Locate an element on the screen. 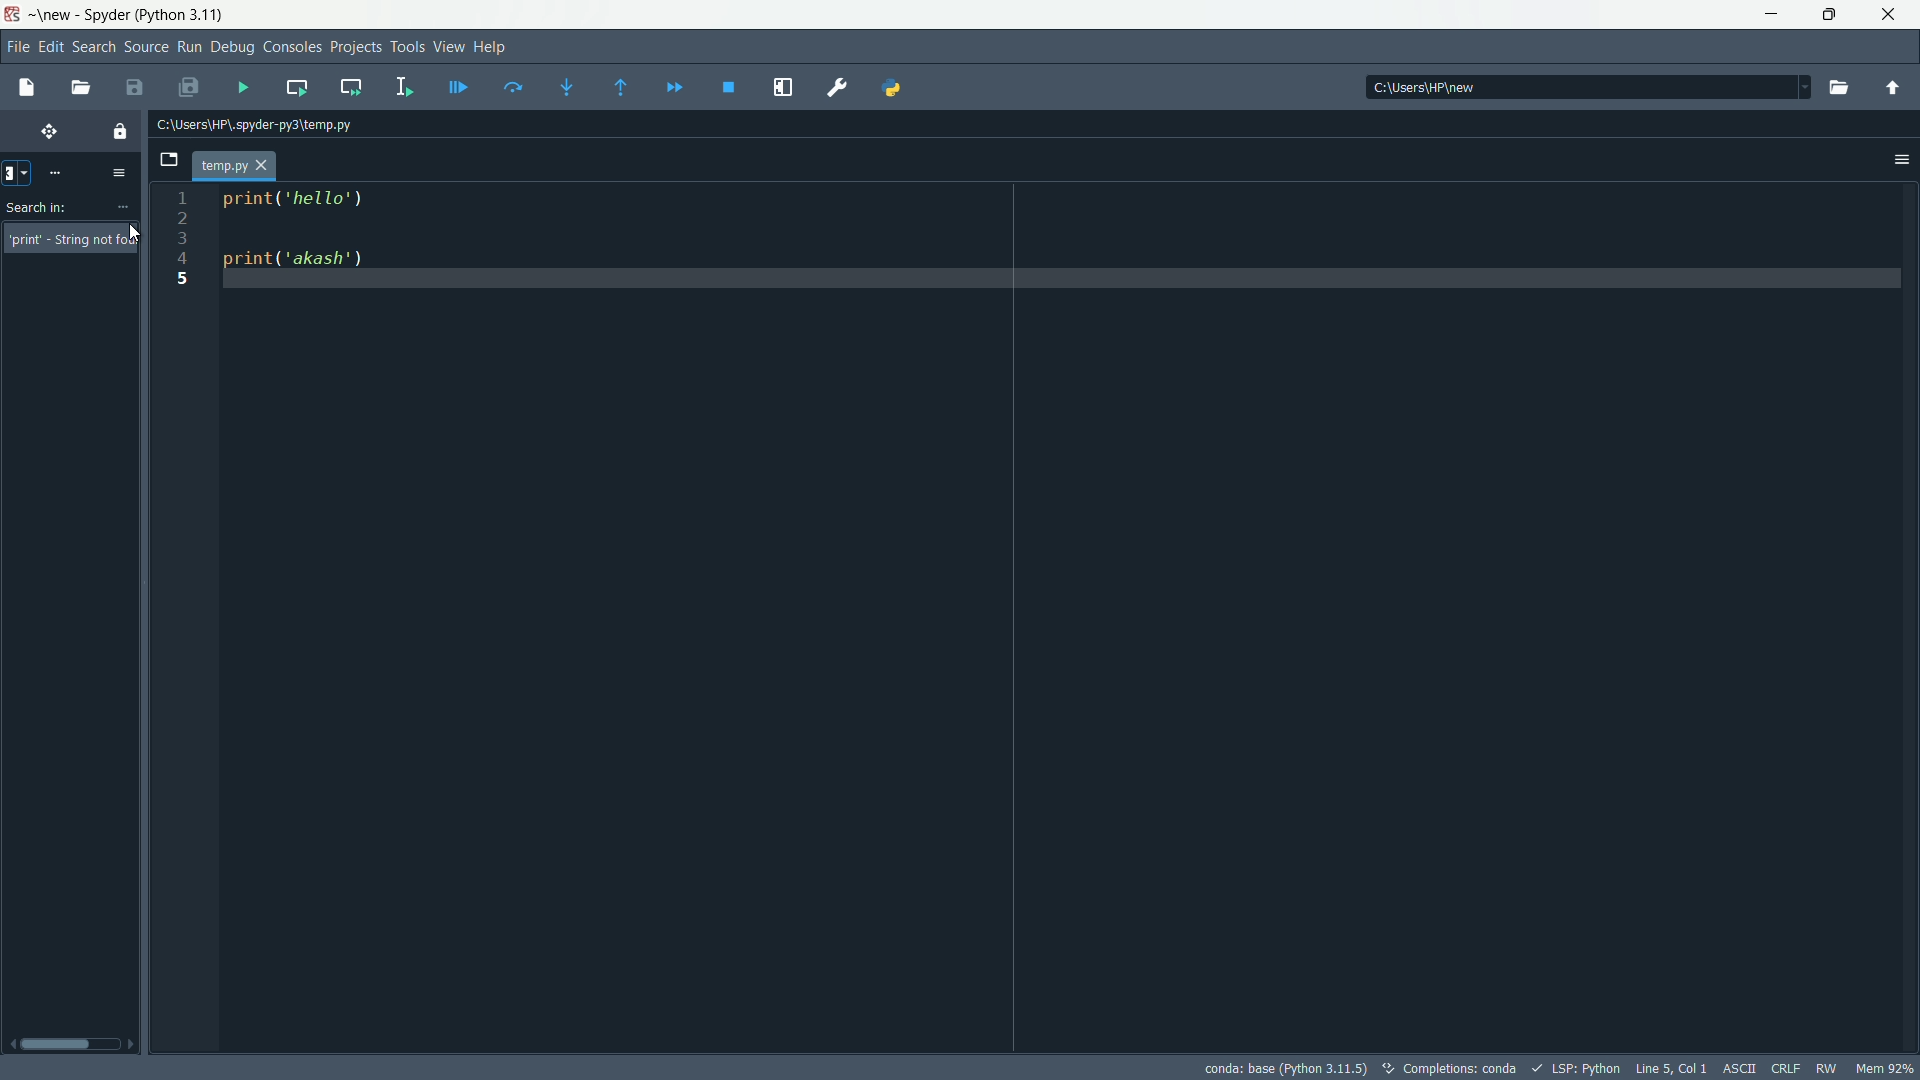 The height and width of the screenshot is (1080, 1920). run current cell is located at coordinates (294, 87).